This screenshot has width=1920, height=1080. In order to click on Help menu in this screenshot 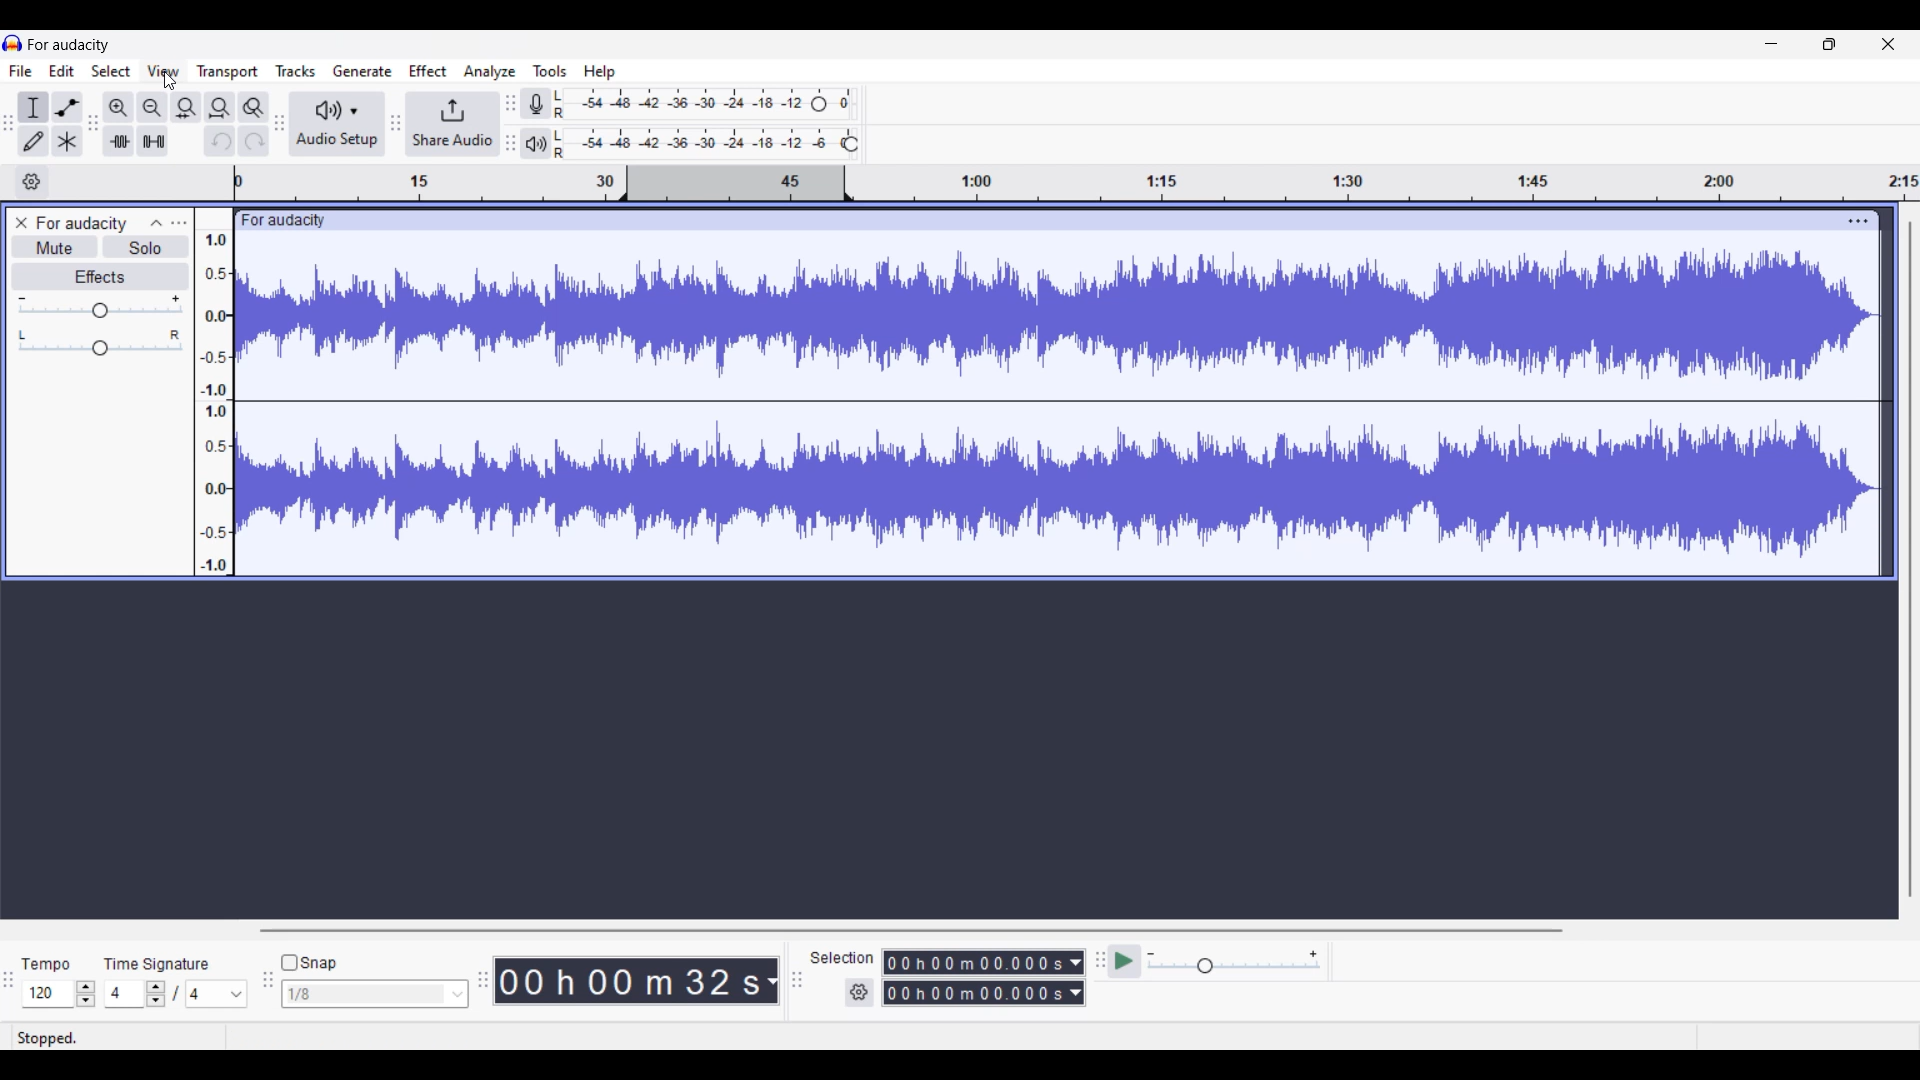, I will do `click(600, 73)`.